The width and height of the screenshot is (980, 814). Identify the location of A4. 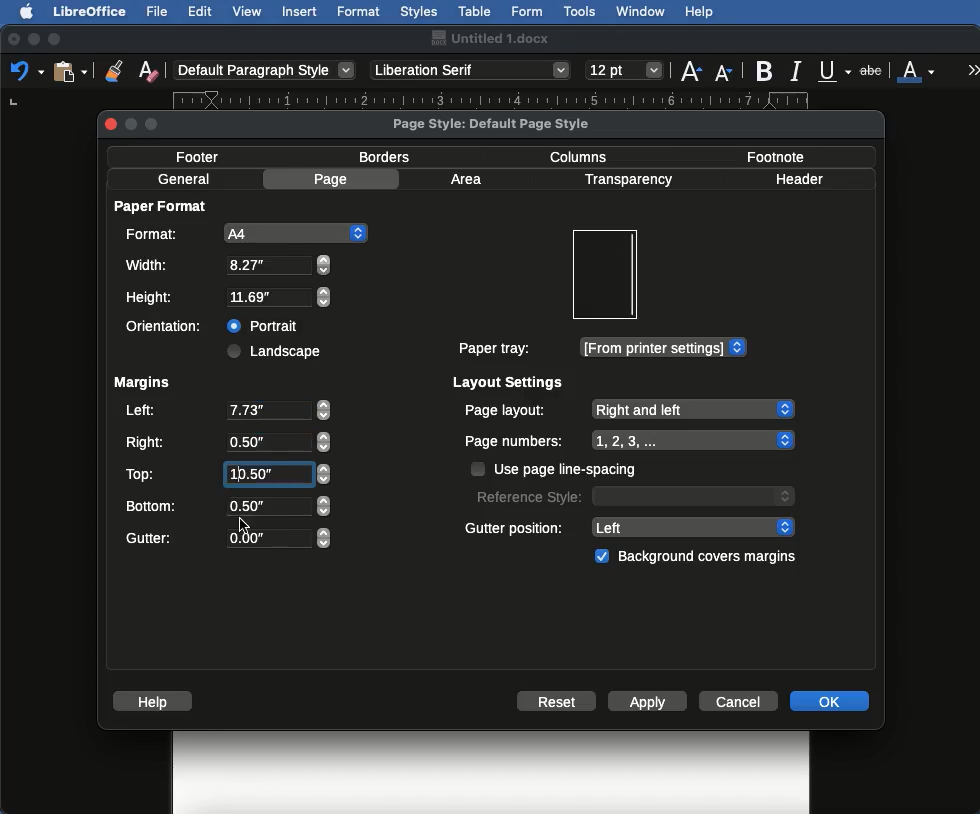
(243, 233).